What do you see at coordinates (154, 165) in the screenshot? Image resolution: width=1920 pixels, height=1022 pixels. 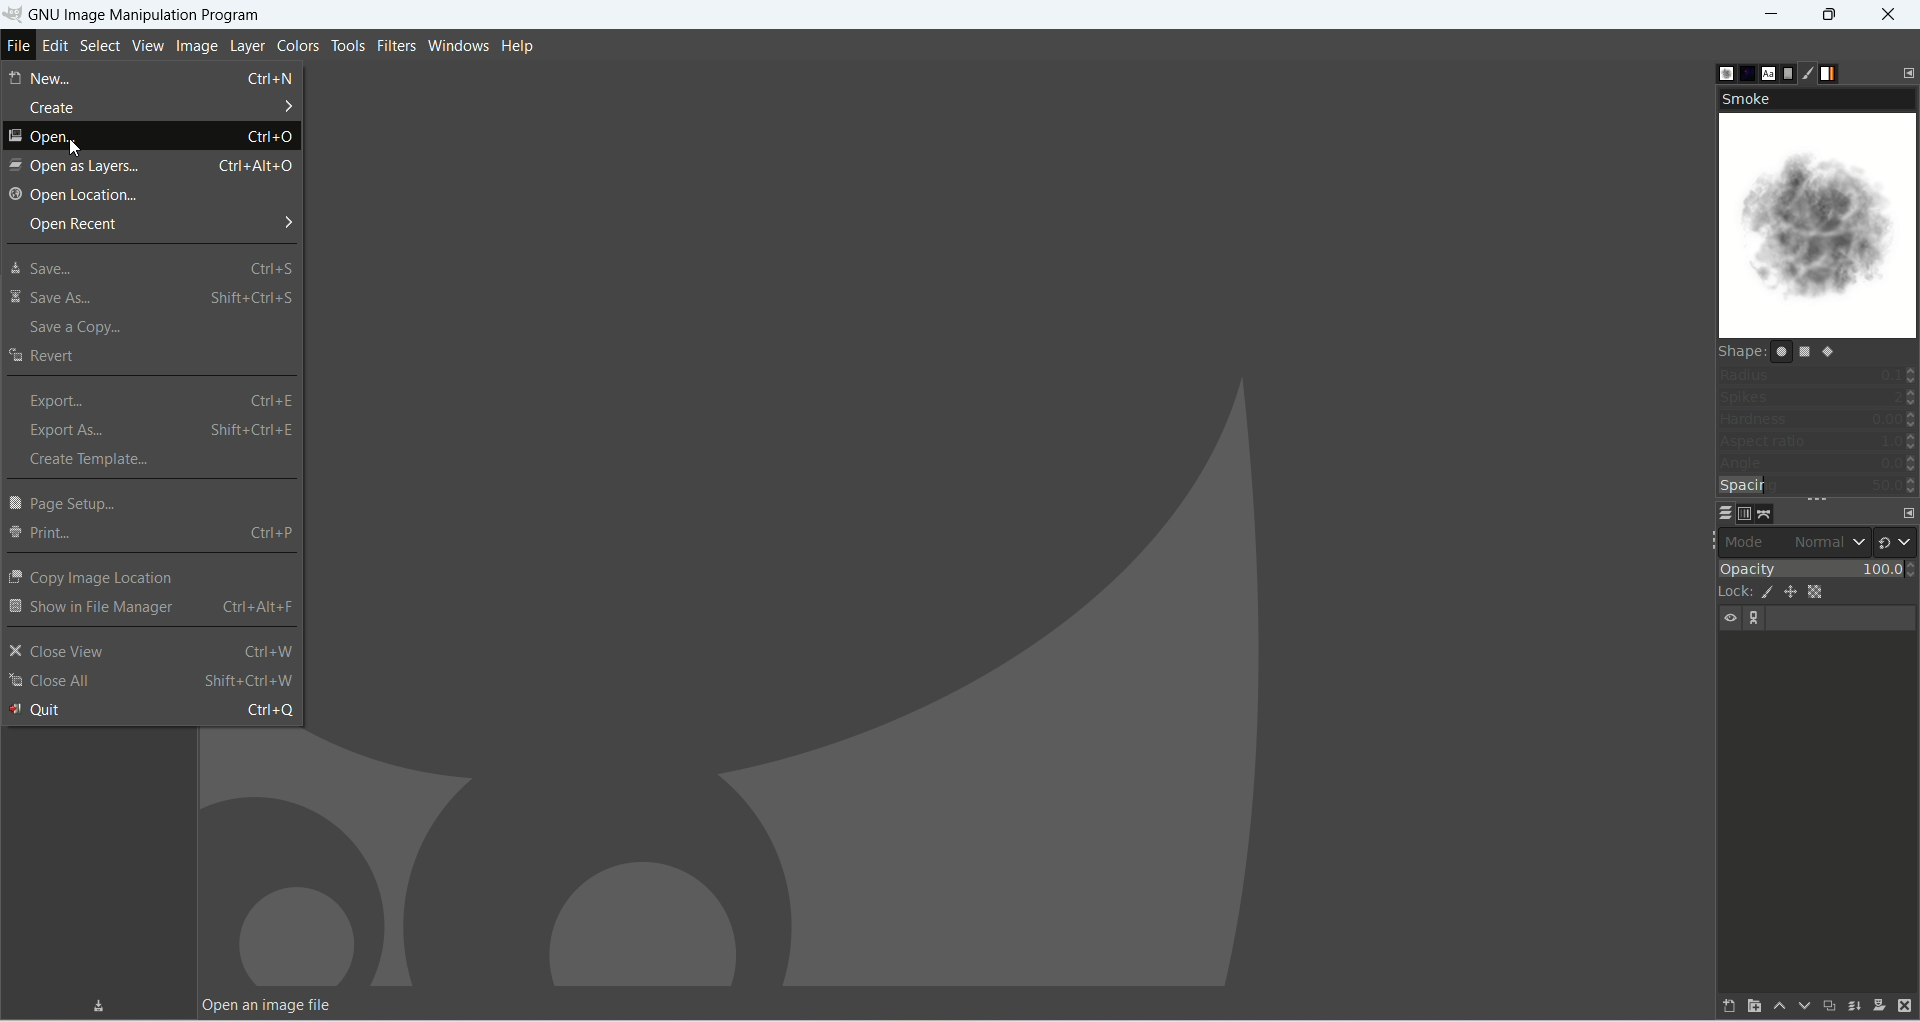 I see `open as layer` at bounding box center [154, 165].